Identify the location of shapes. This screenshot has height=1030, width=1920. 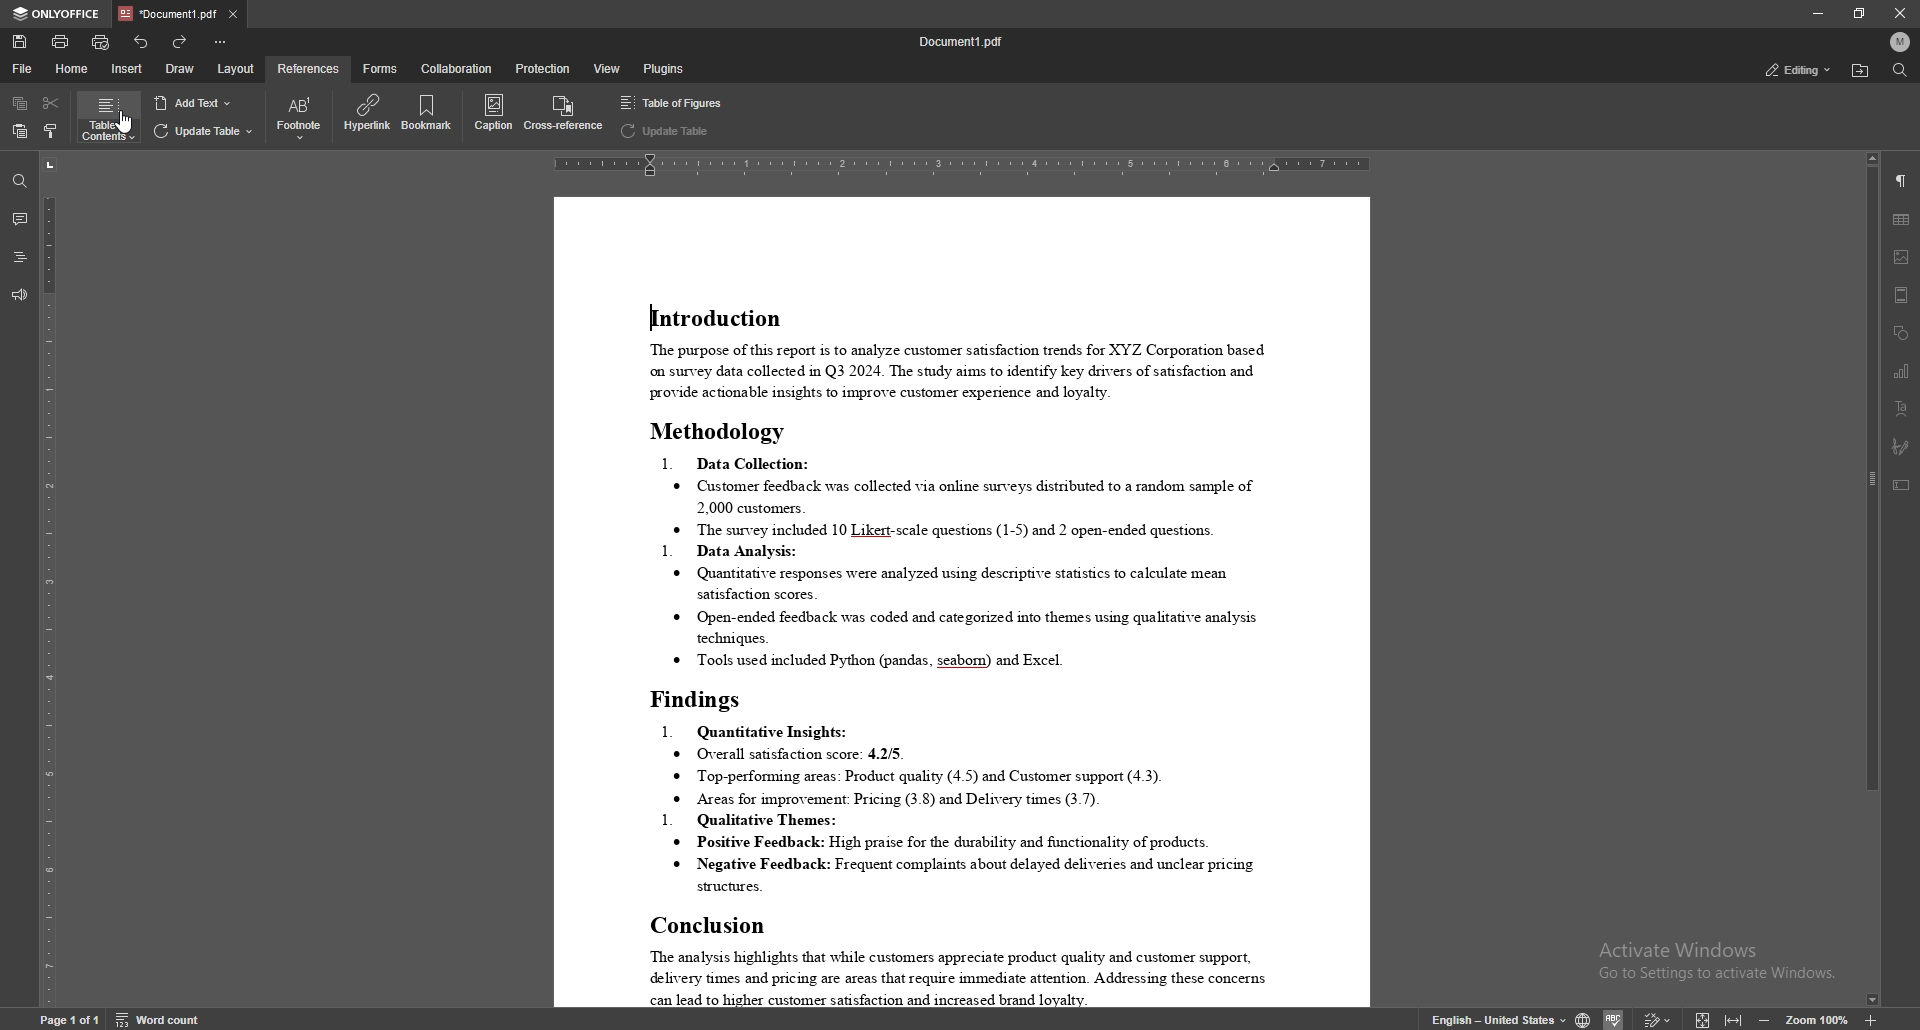
(1900, 332).